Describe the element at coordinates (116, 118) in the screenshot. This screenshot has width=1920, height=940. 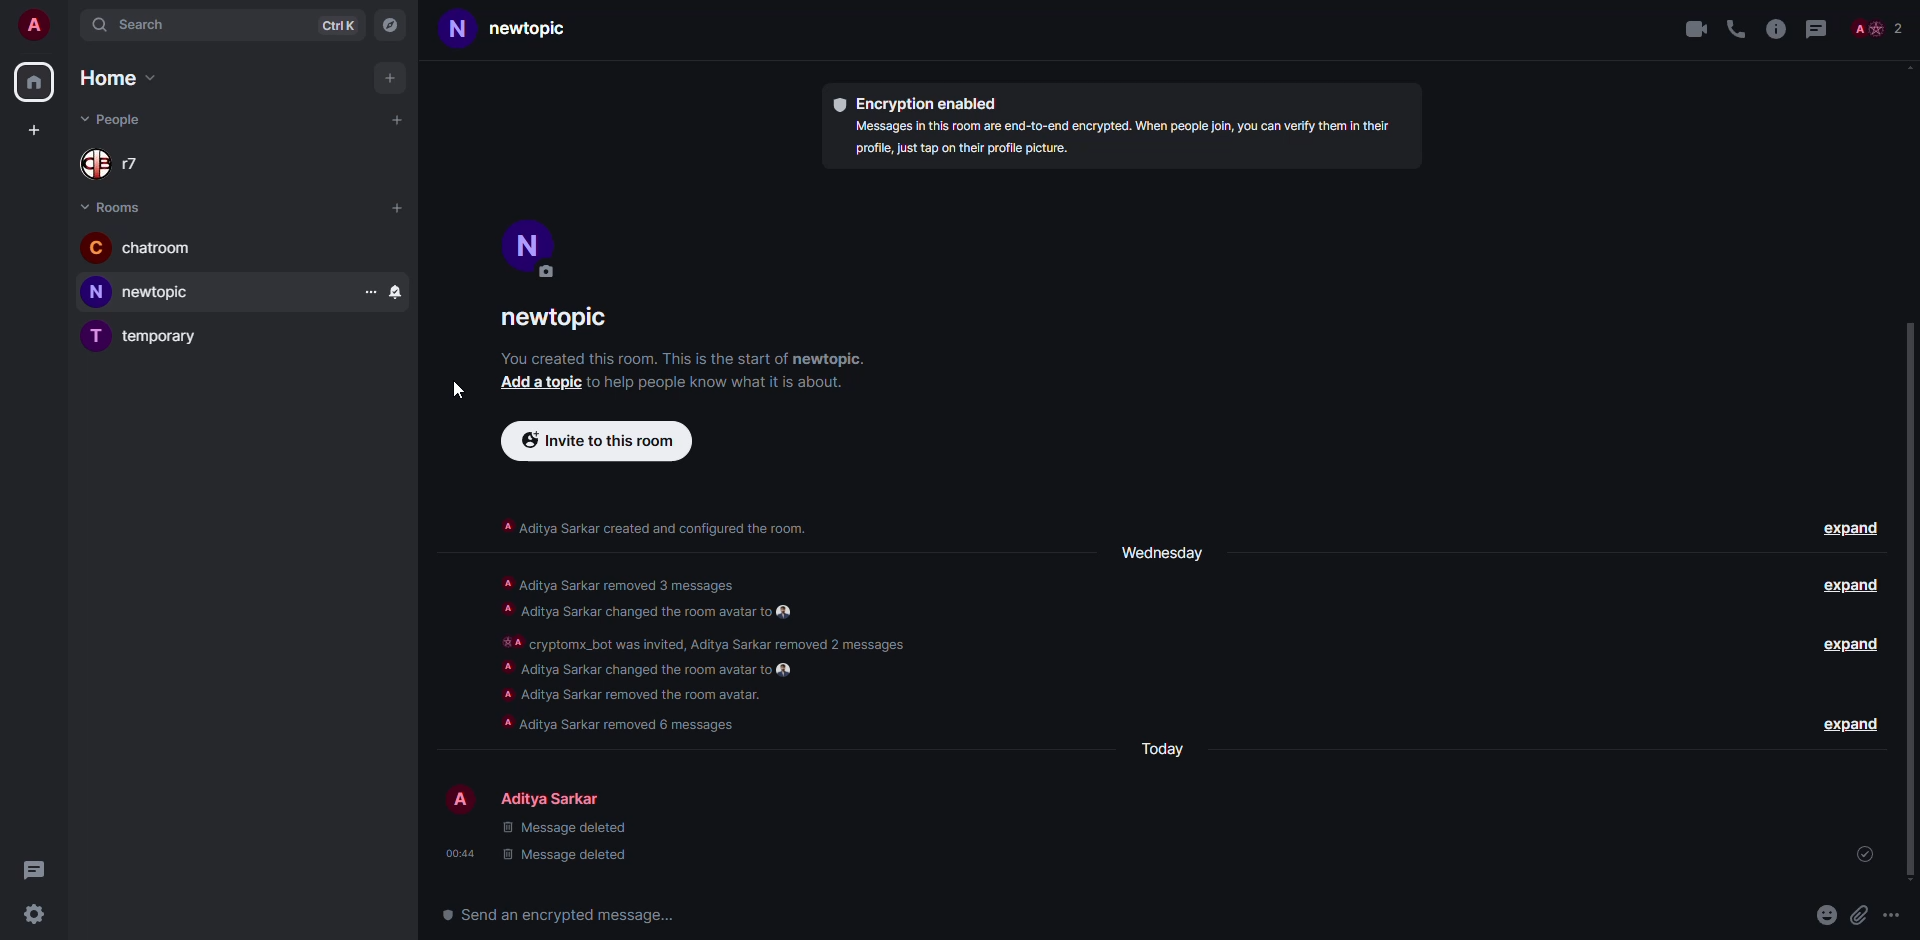
I see `people` at that location.